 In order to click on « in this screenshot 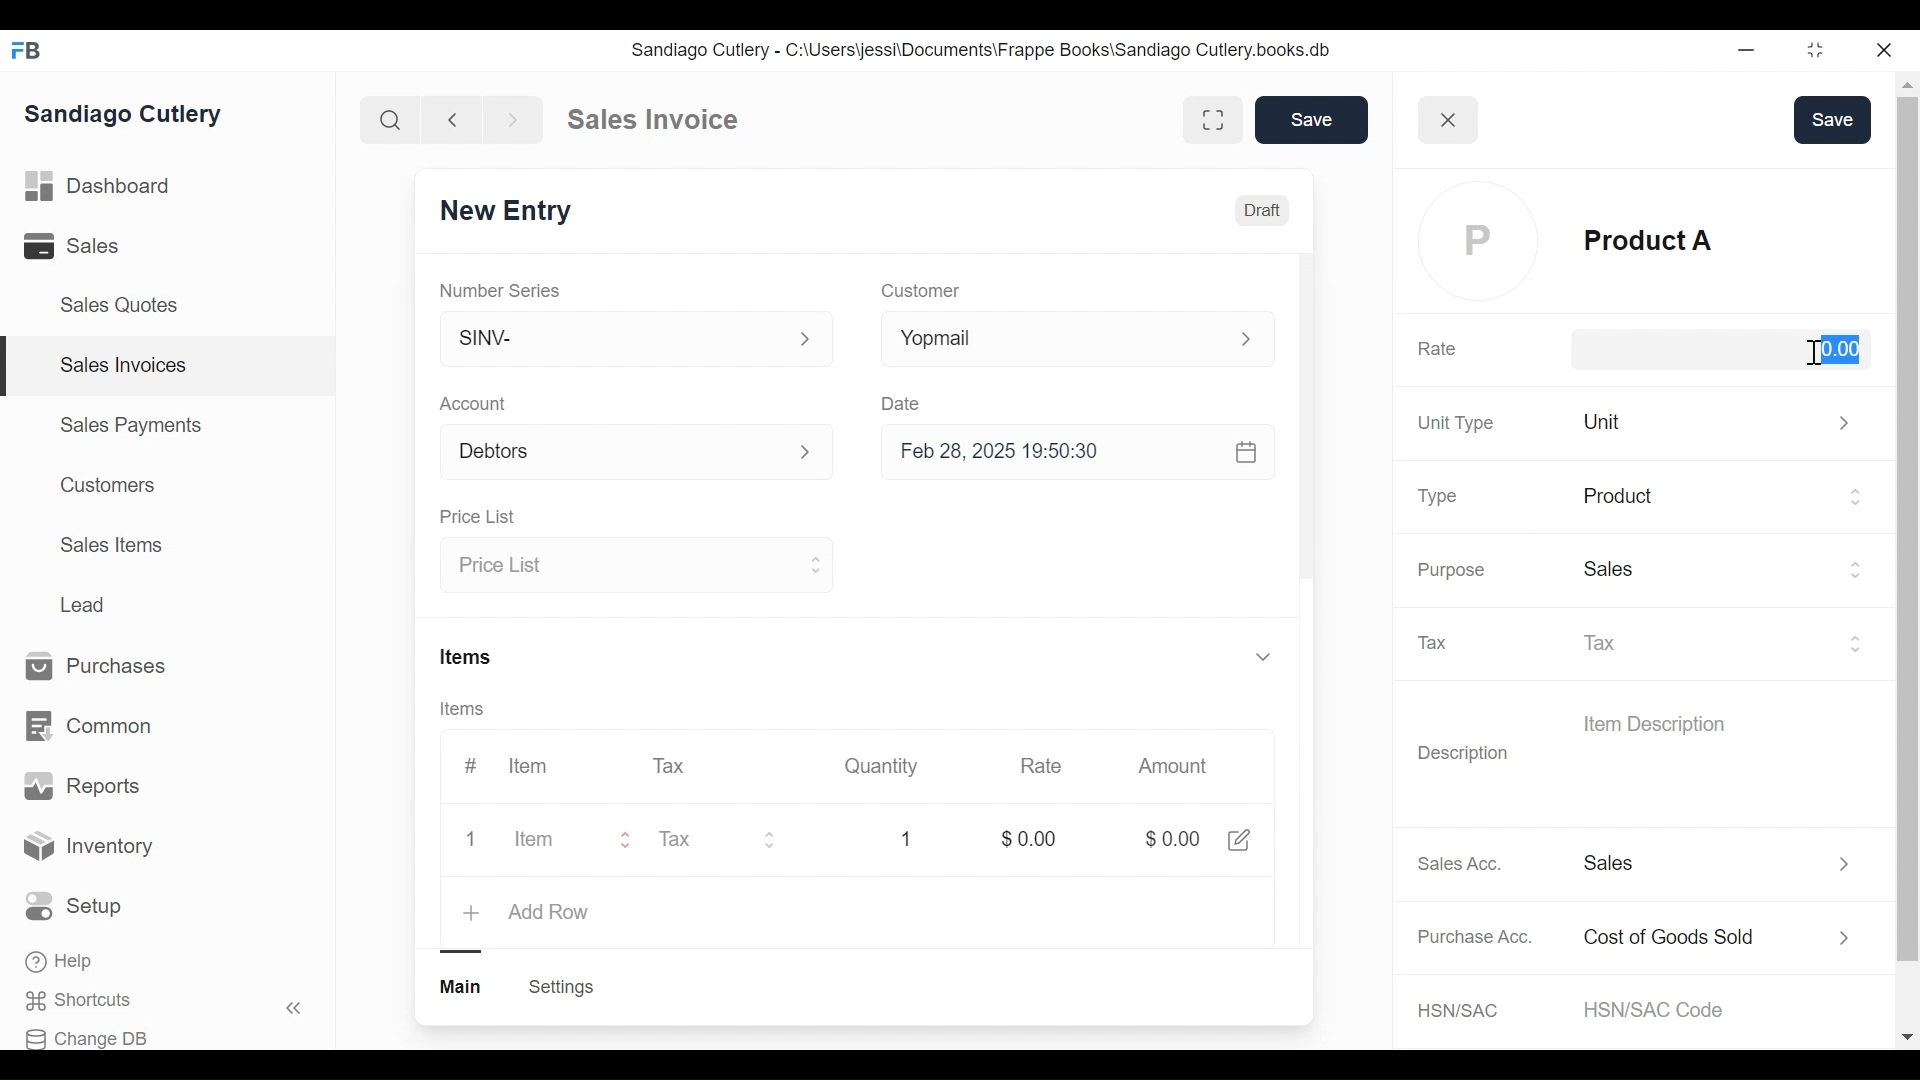, I will do `click(294, 1011)`.